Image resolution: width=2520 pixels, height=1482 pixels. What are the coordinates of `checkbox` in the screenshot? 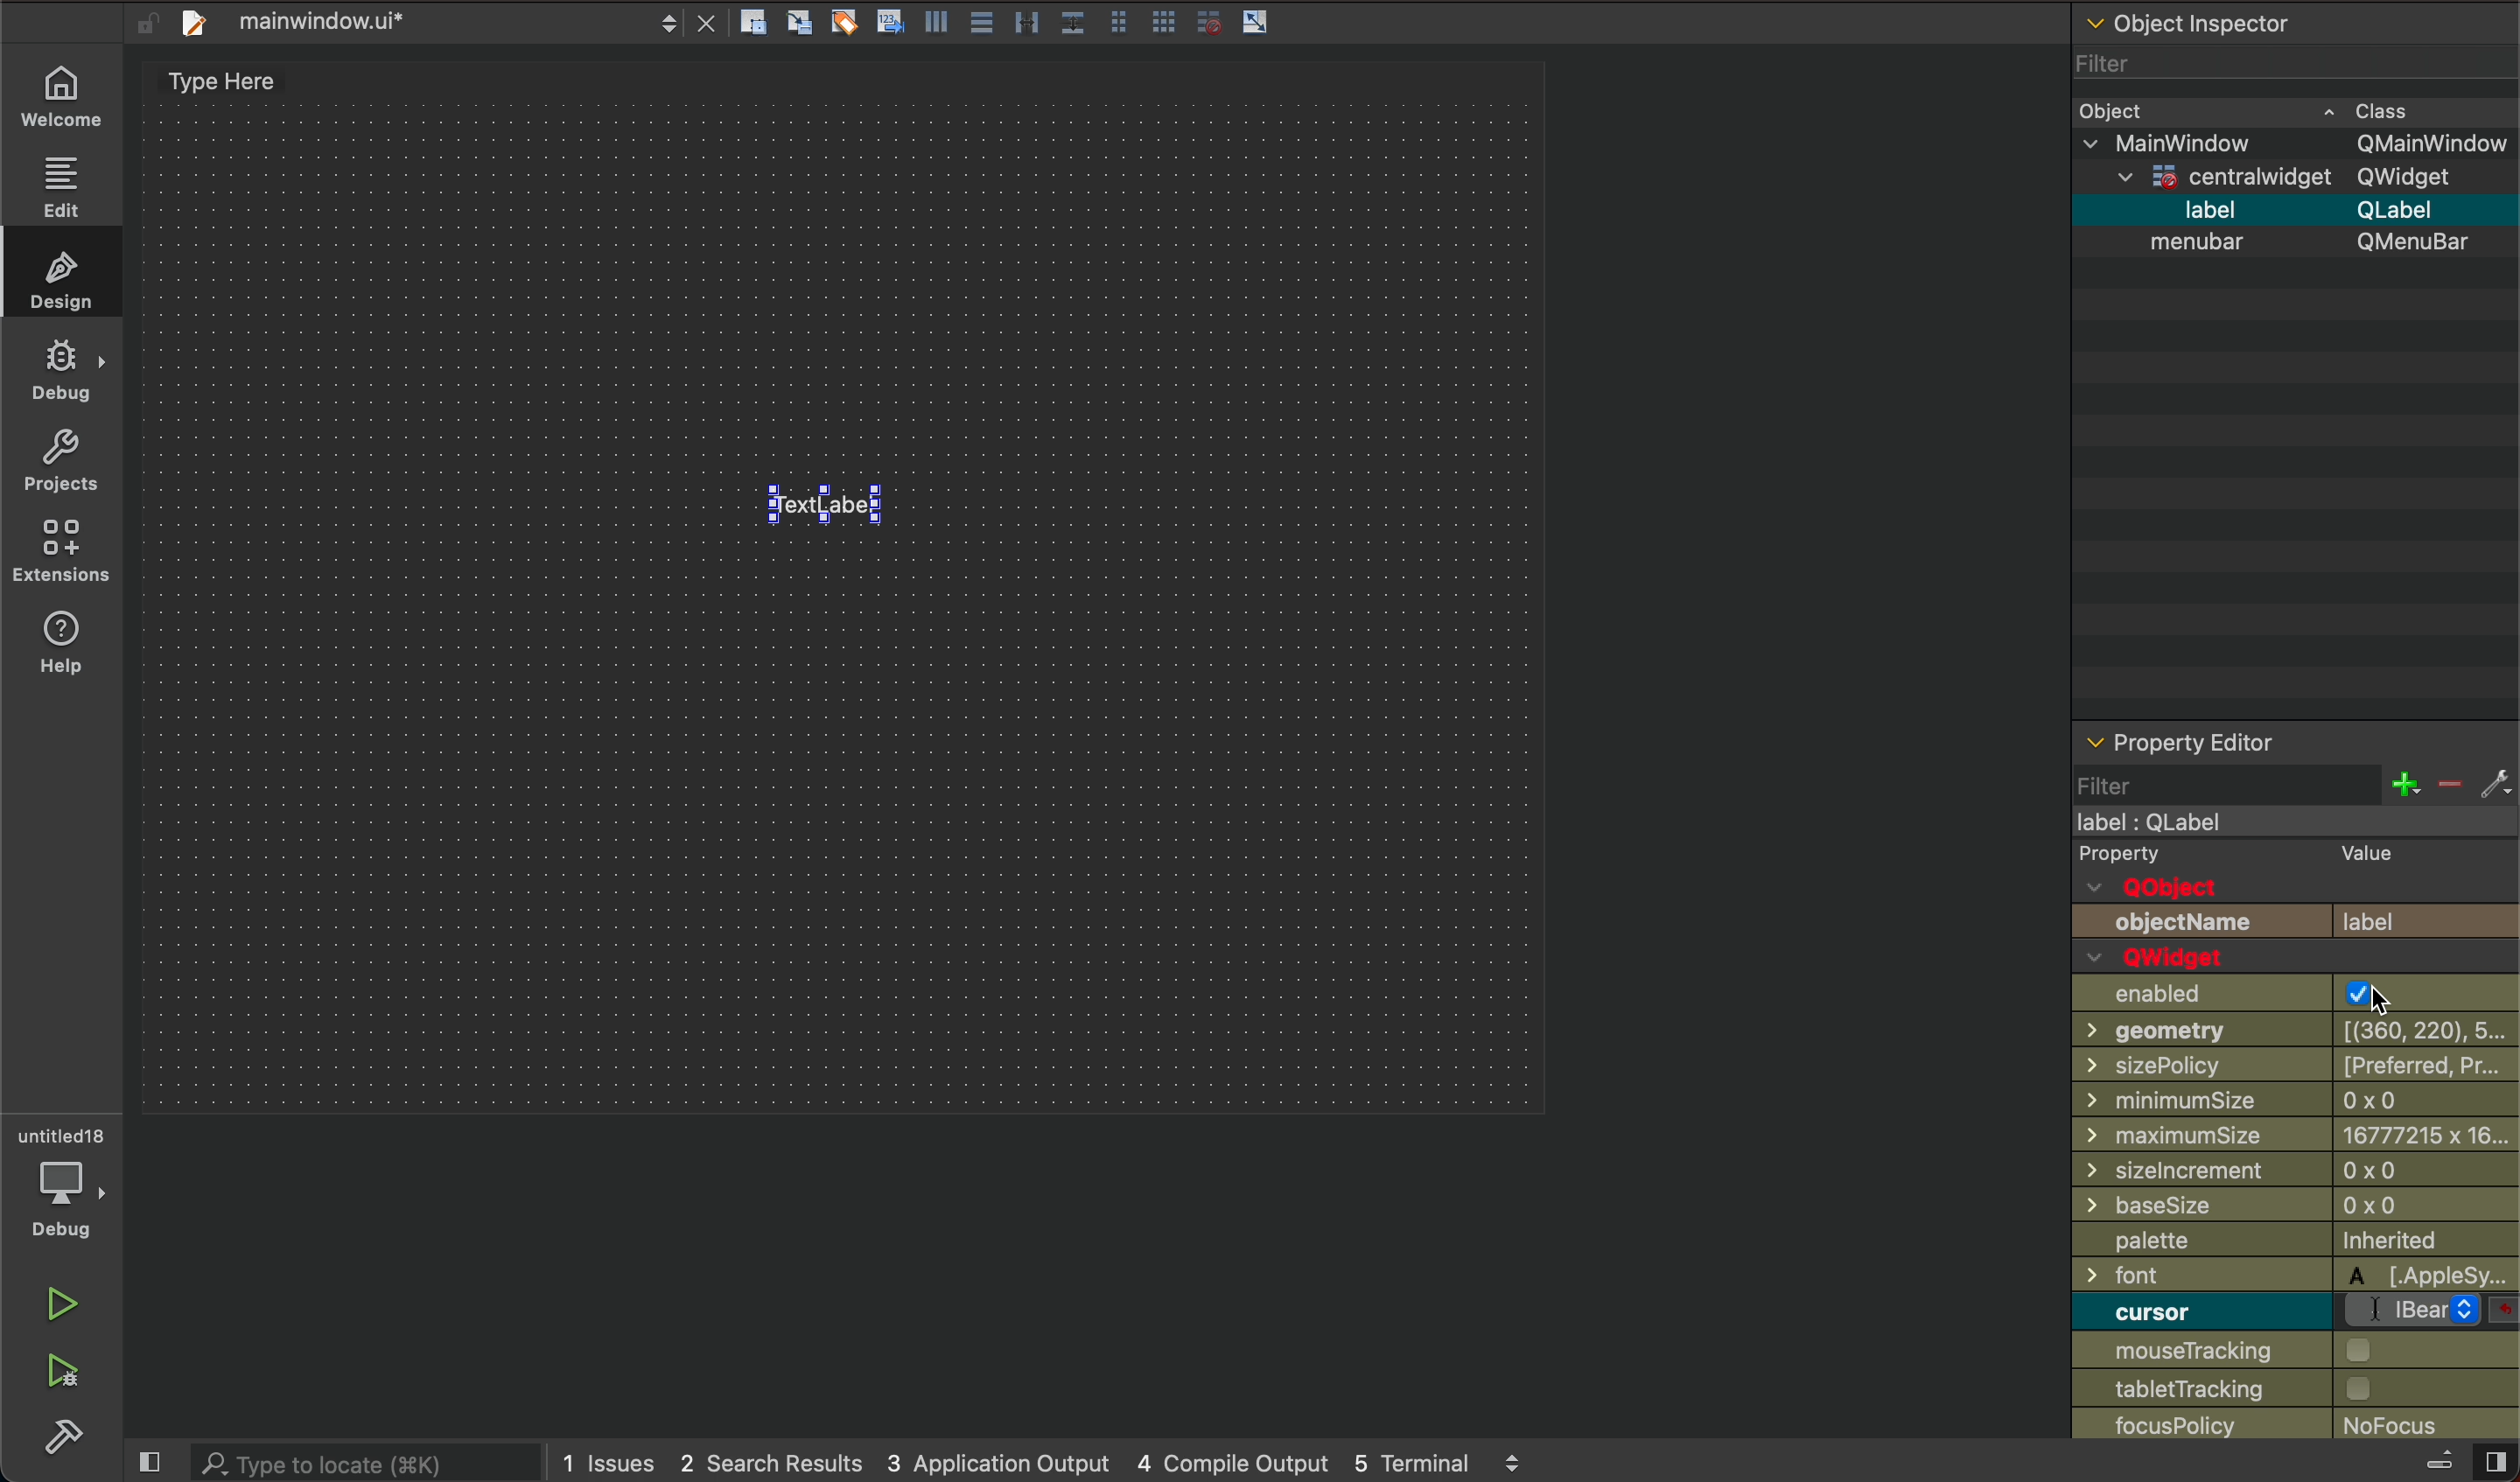 It's located at (2359, 1389).